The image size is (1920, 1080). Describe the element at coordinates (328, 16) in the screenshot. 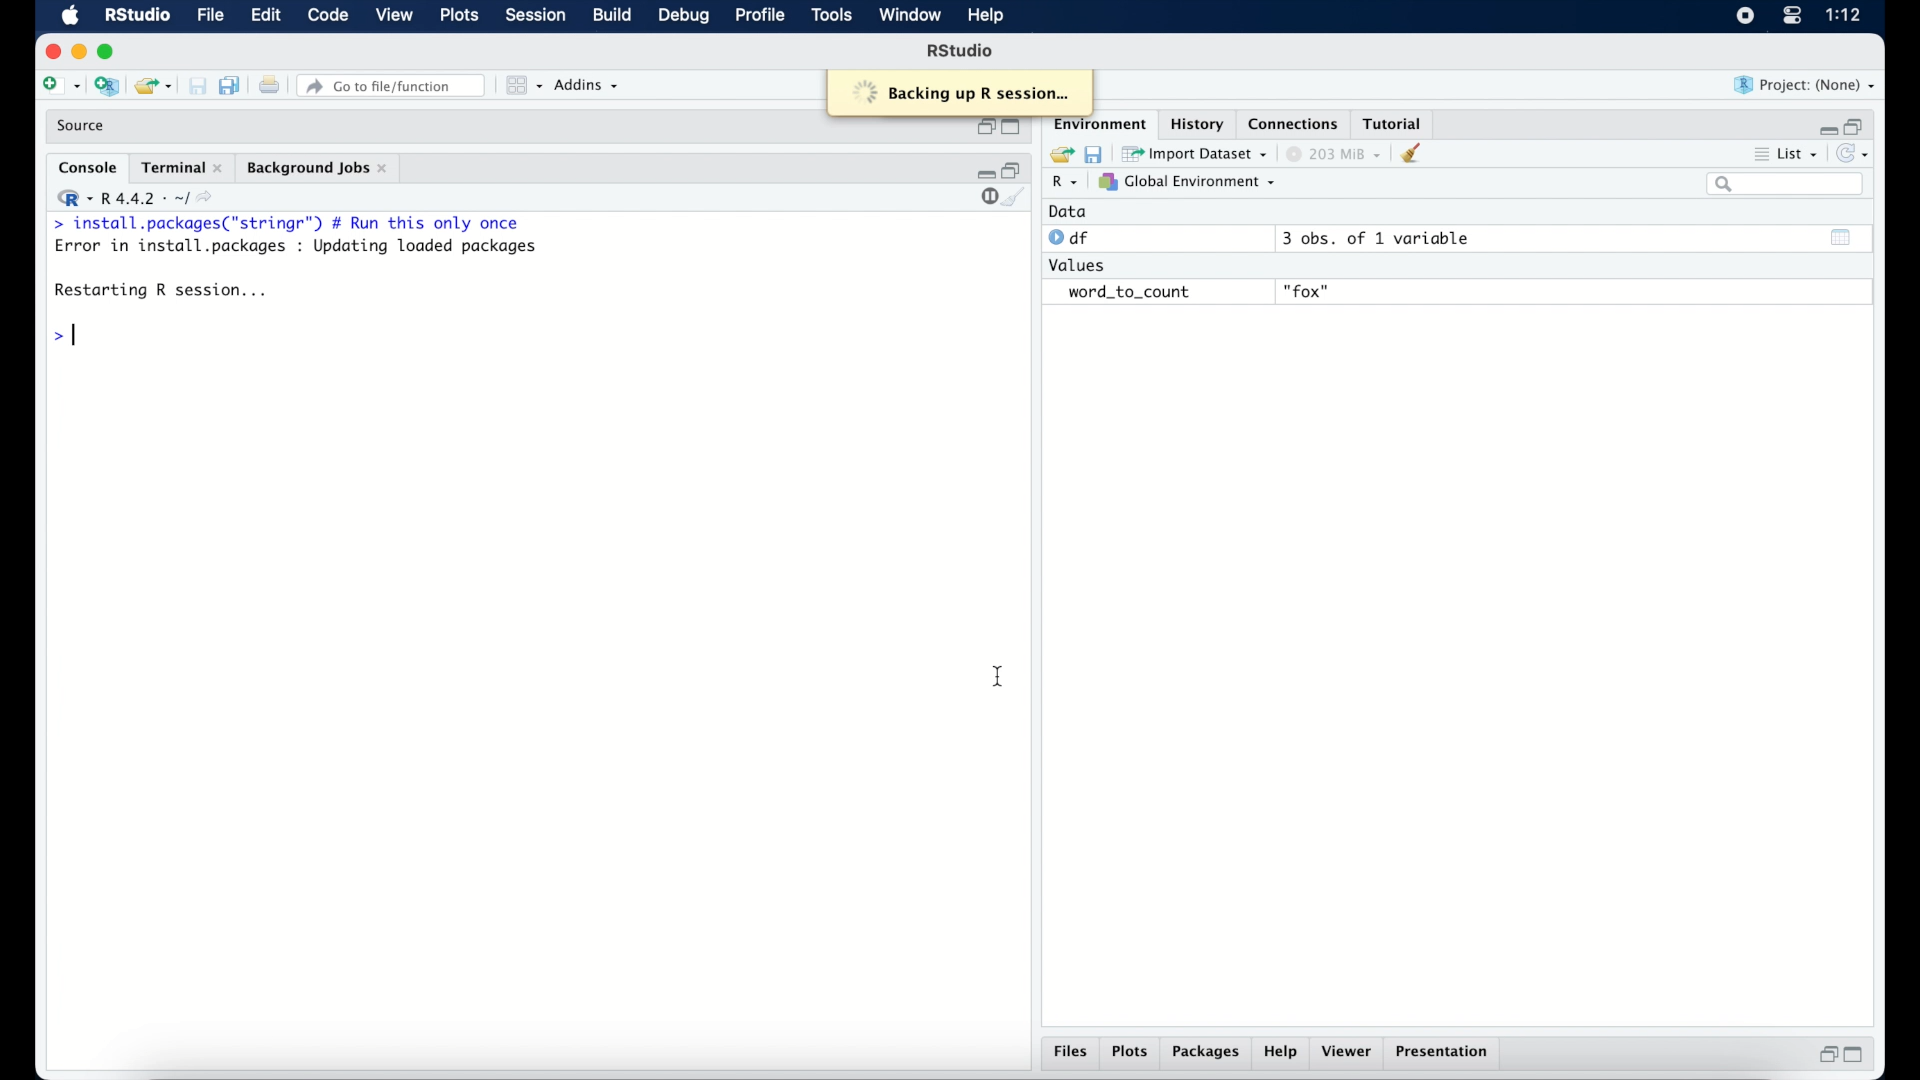

I see `code` at that location.